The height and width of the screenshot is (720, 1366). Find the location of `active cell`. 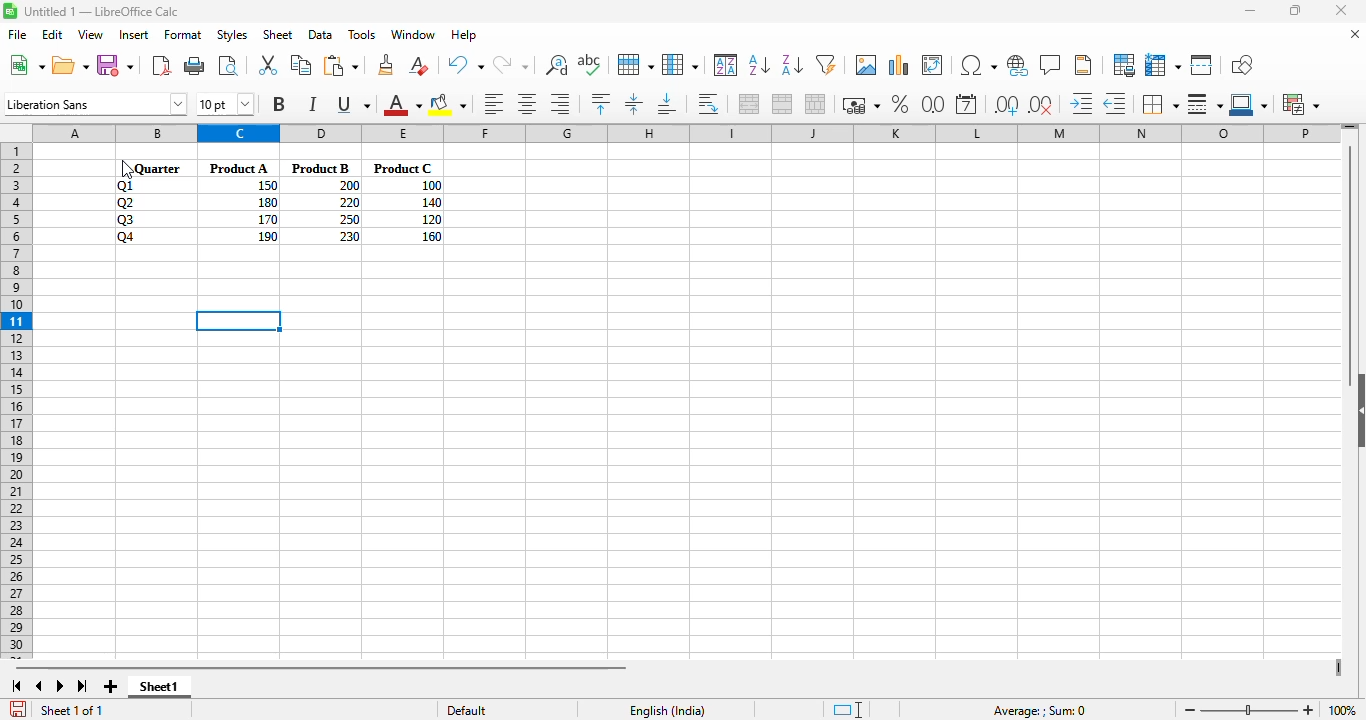

active cell is located at coordinates (238, 321).